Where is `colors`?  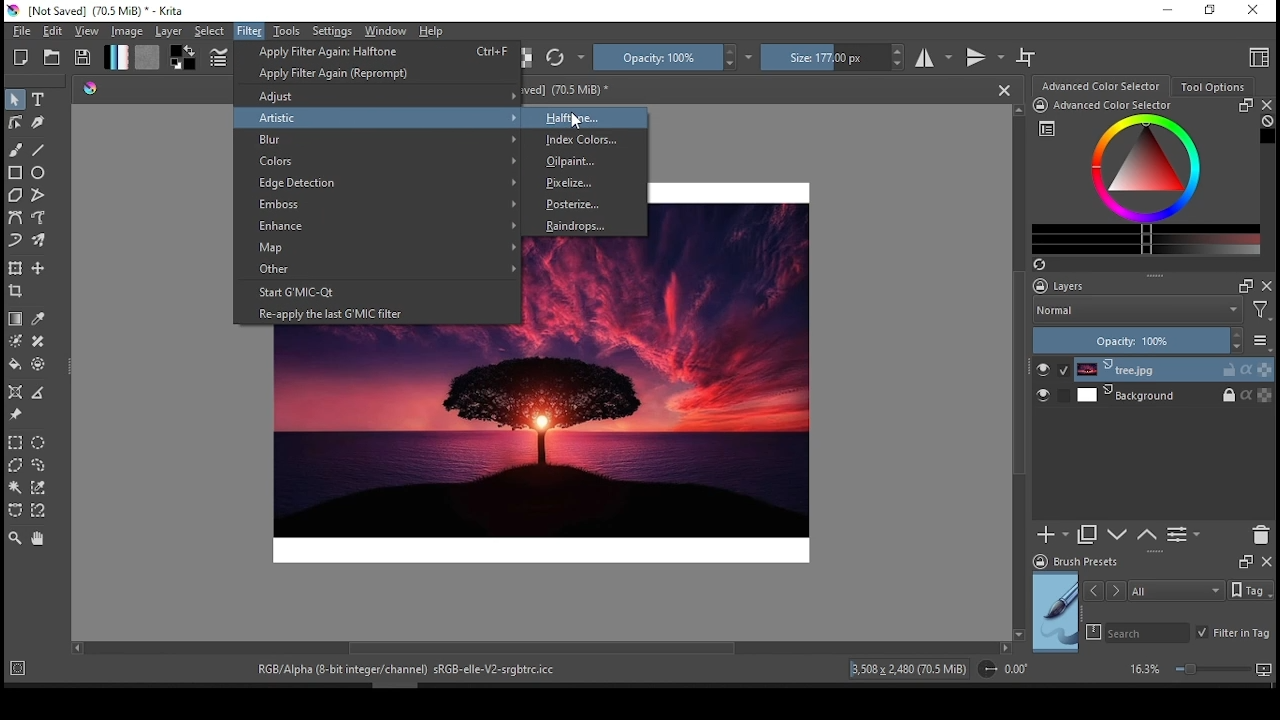
colors is located at coordinates (377, 160).